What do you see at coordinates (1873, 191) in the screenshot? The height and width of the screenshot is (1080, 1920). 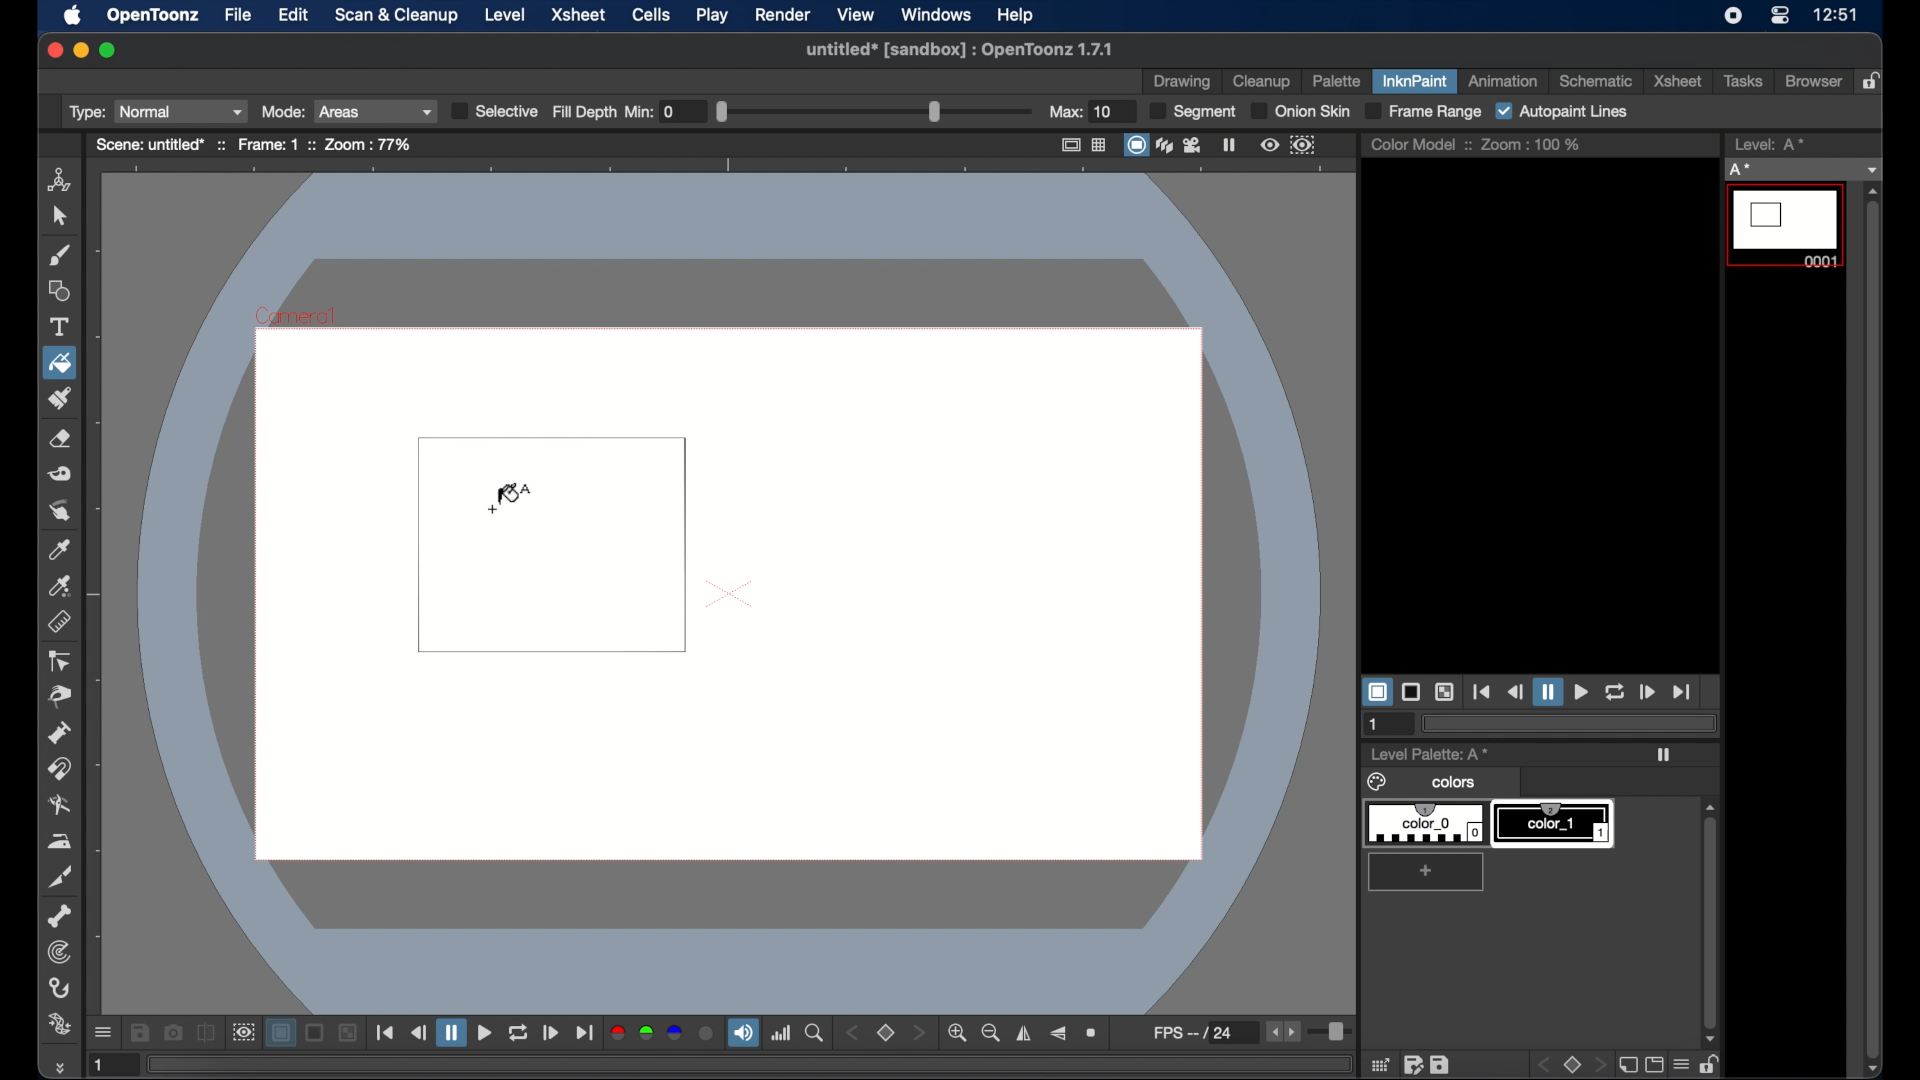 I see `scroll up arrow` at bounding box center [1873, 191].